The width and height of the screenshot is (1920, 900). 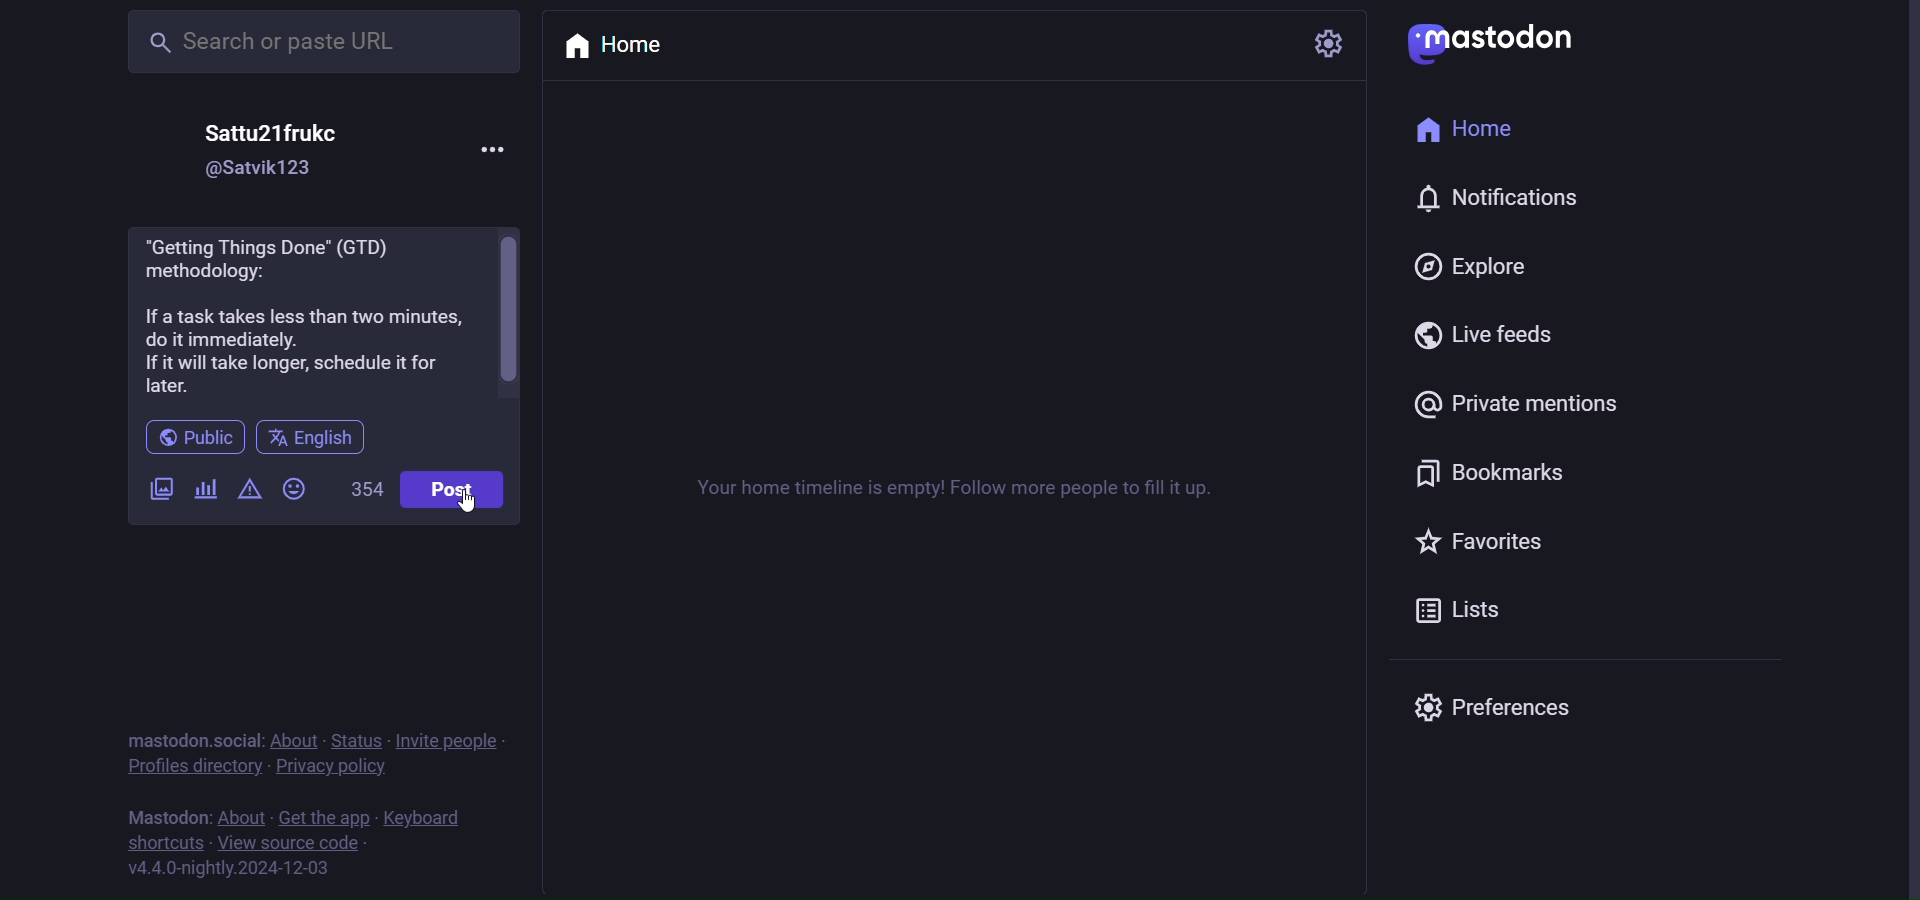 I want to click on keyboard, so click(x=427, y=818).